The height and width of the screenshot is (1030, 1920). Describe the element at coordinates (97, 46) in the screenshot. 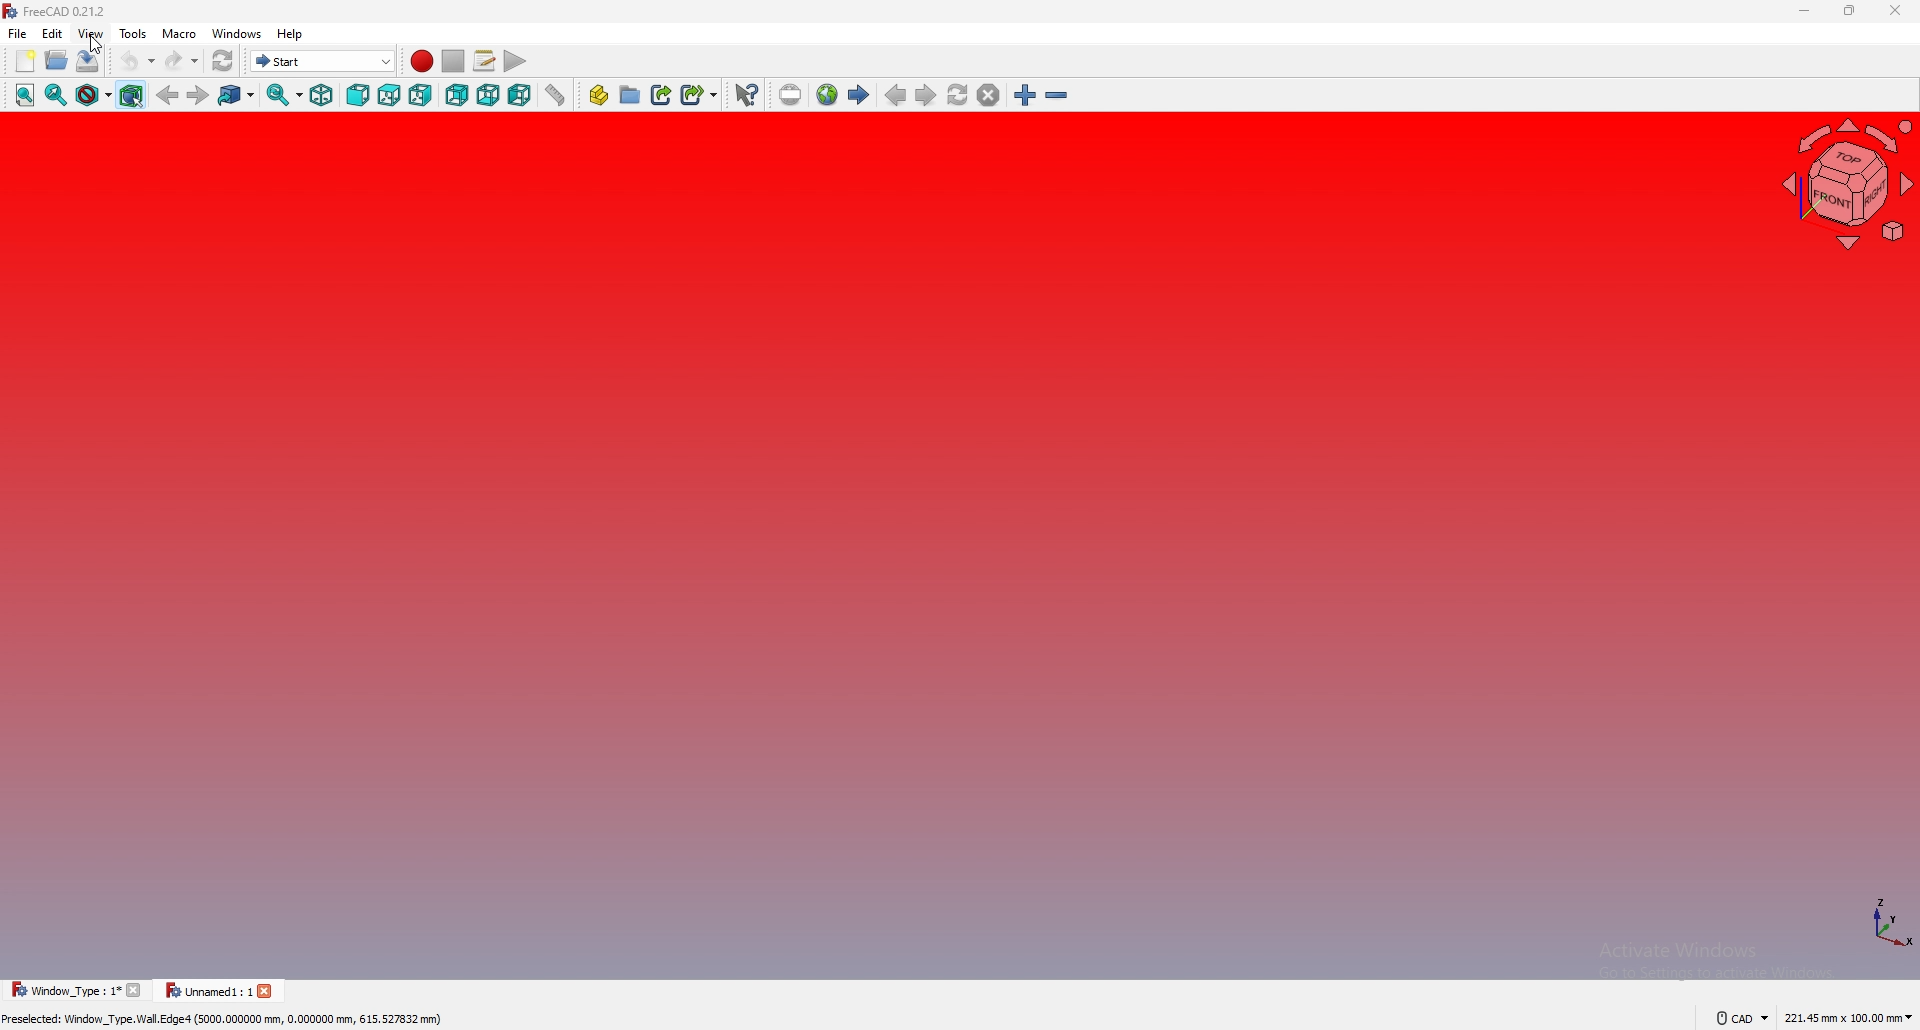

I see `cursor` at that location.